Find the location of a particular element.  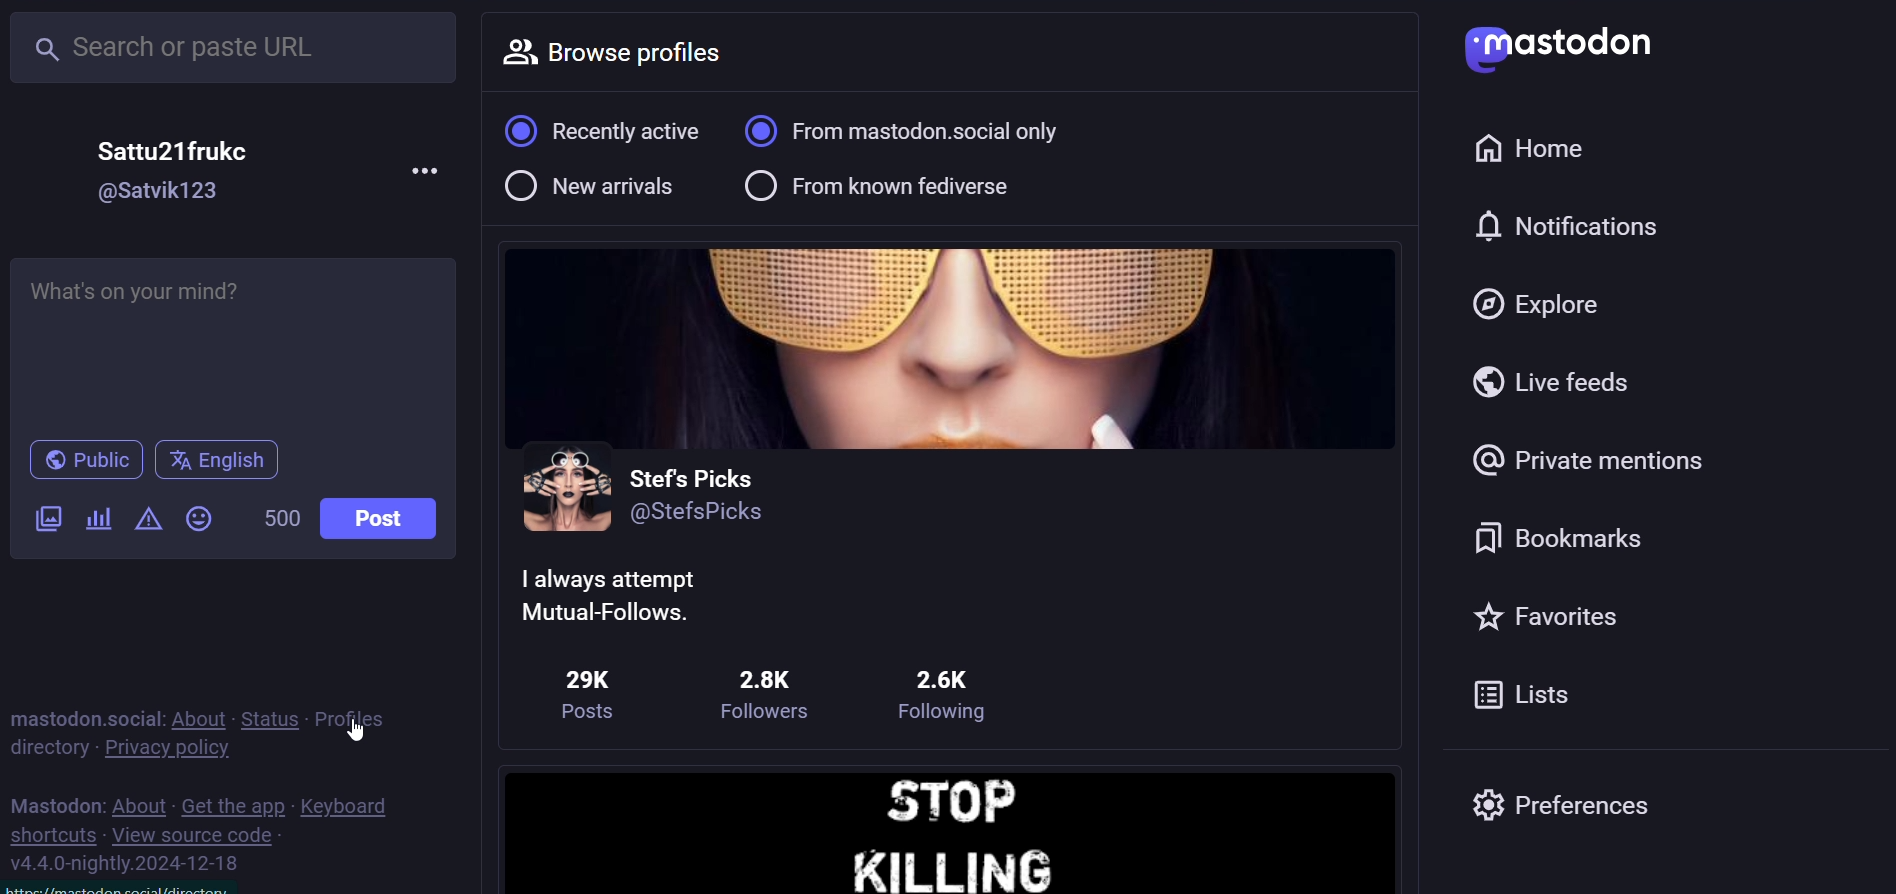

mastodon social is located at coordinates (81, 715).